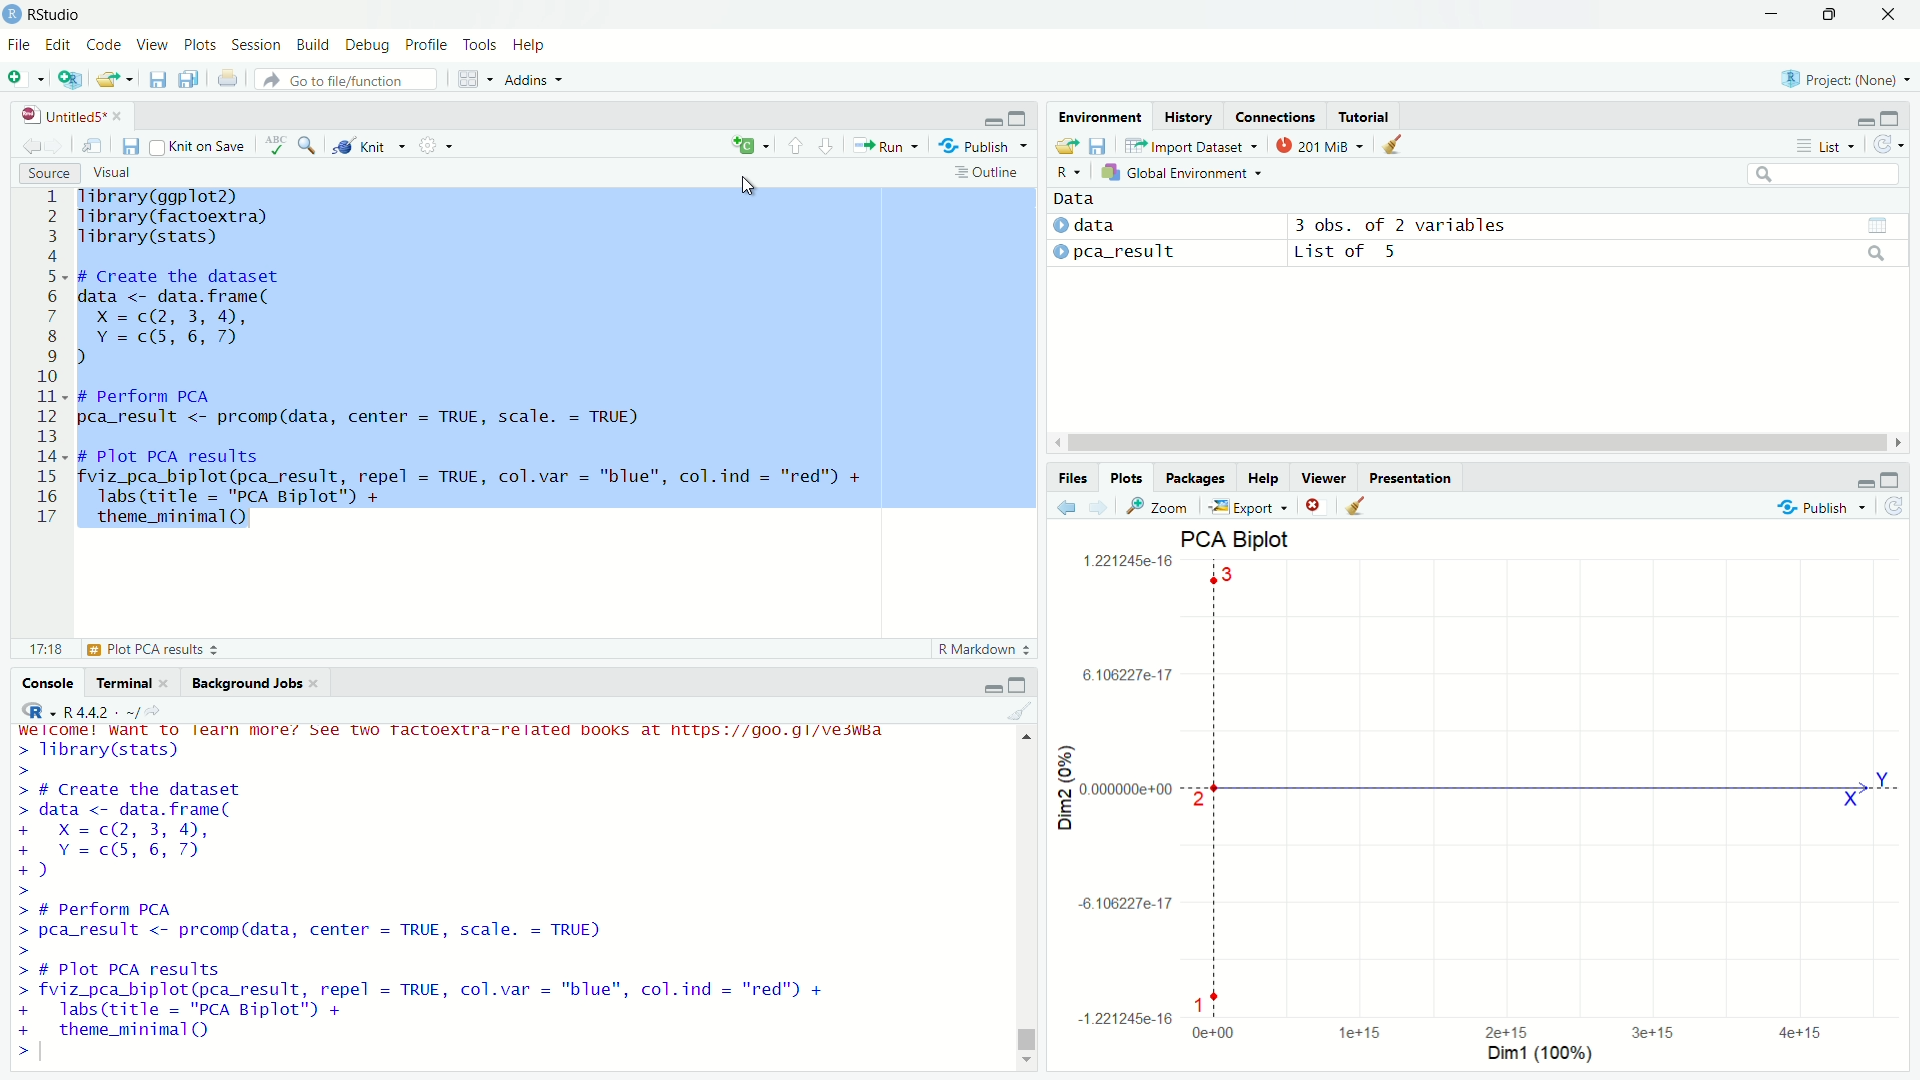  Describe the element at coordinates (1325, 478) in the screenshot. I see `Viewer` at that location.